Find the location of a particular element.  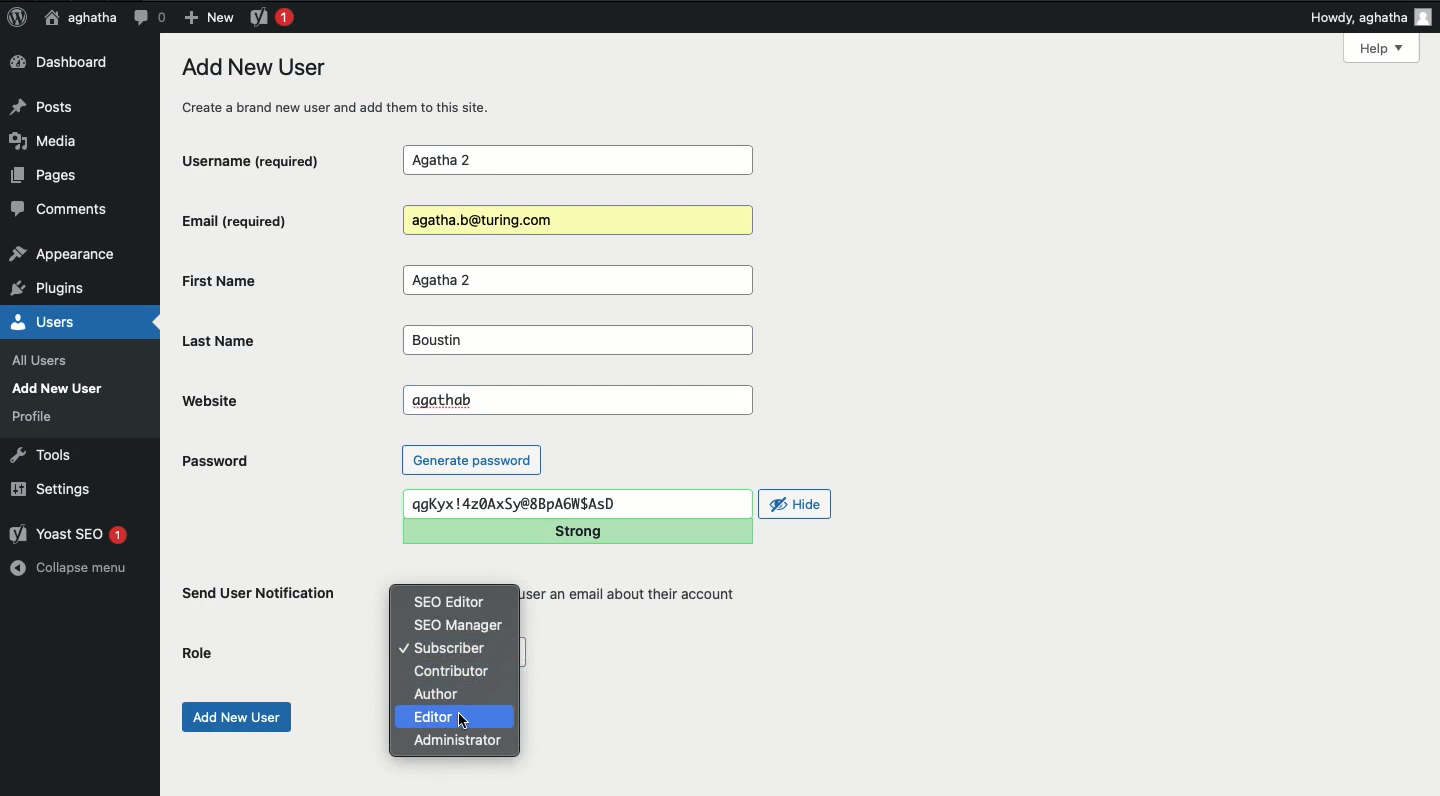

Howdy, aghatha is located at coordinates (1371, 17).